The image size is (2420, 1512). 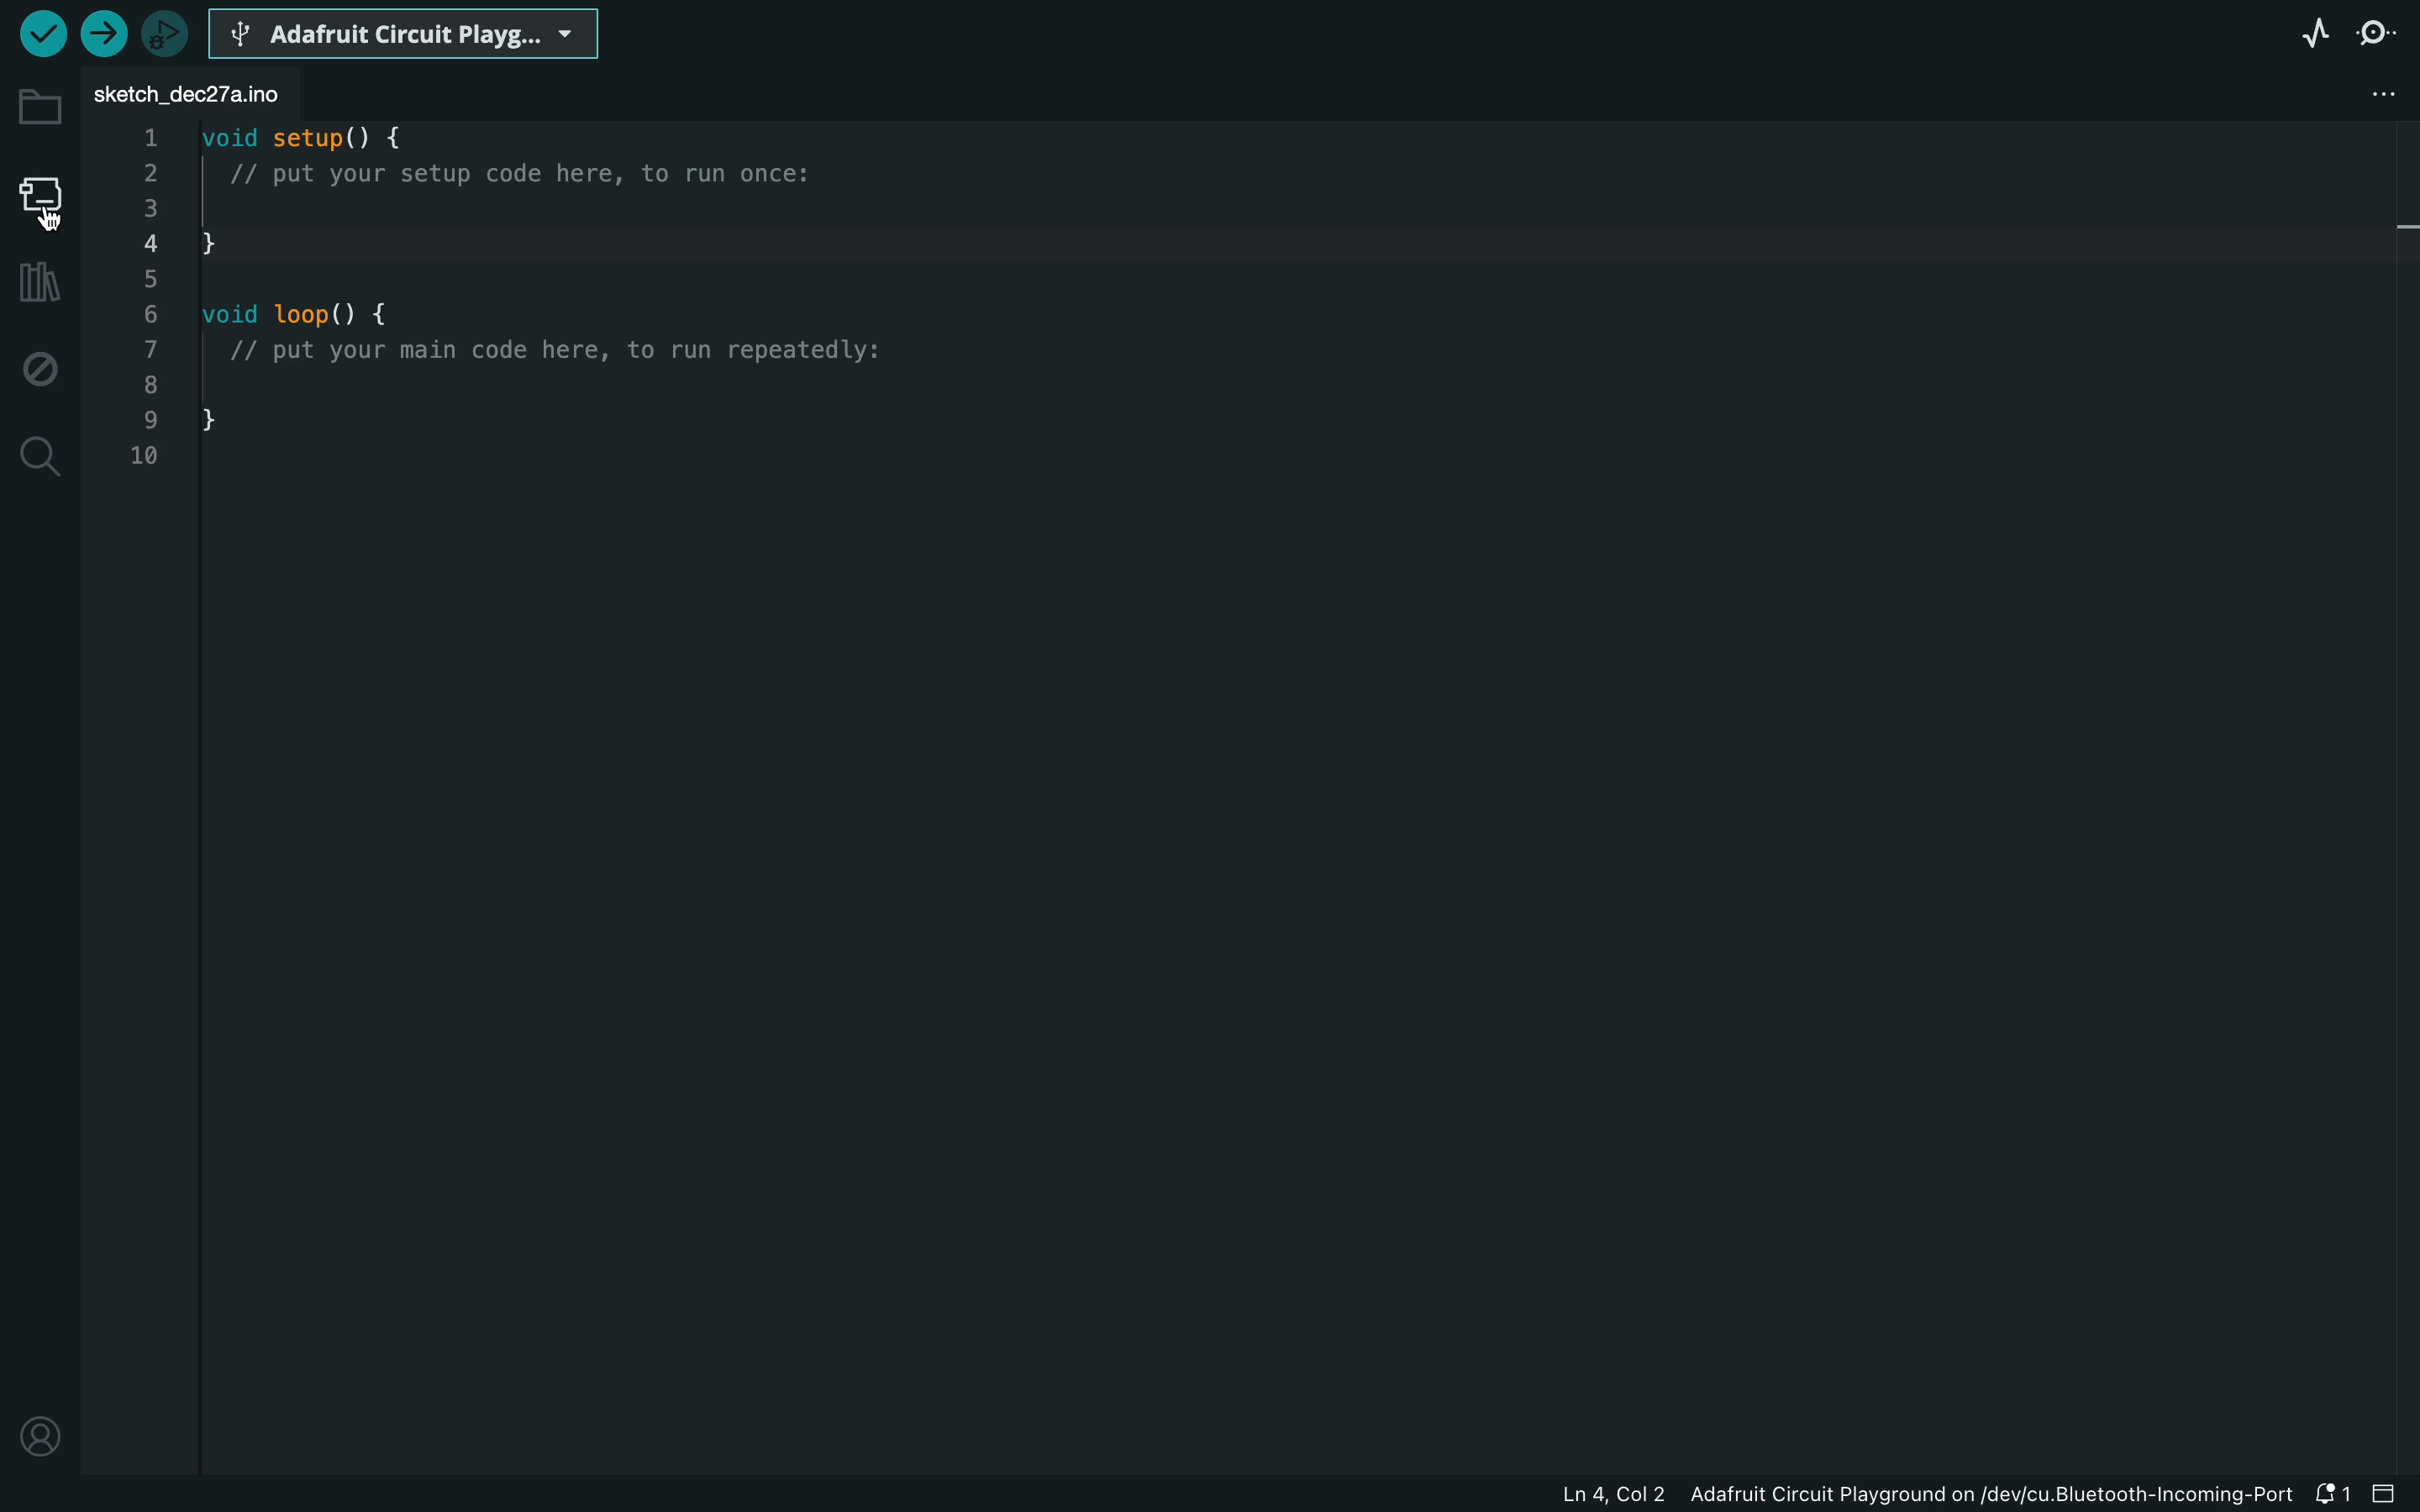 I want to click on debugger, so click(x=167, y=32).